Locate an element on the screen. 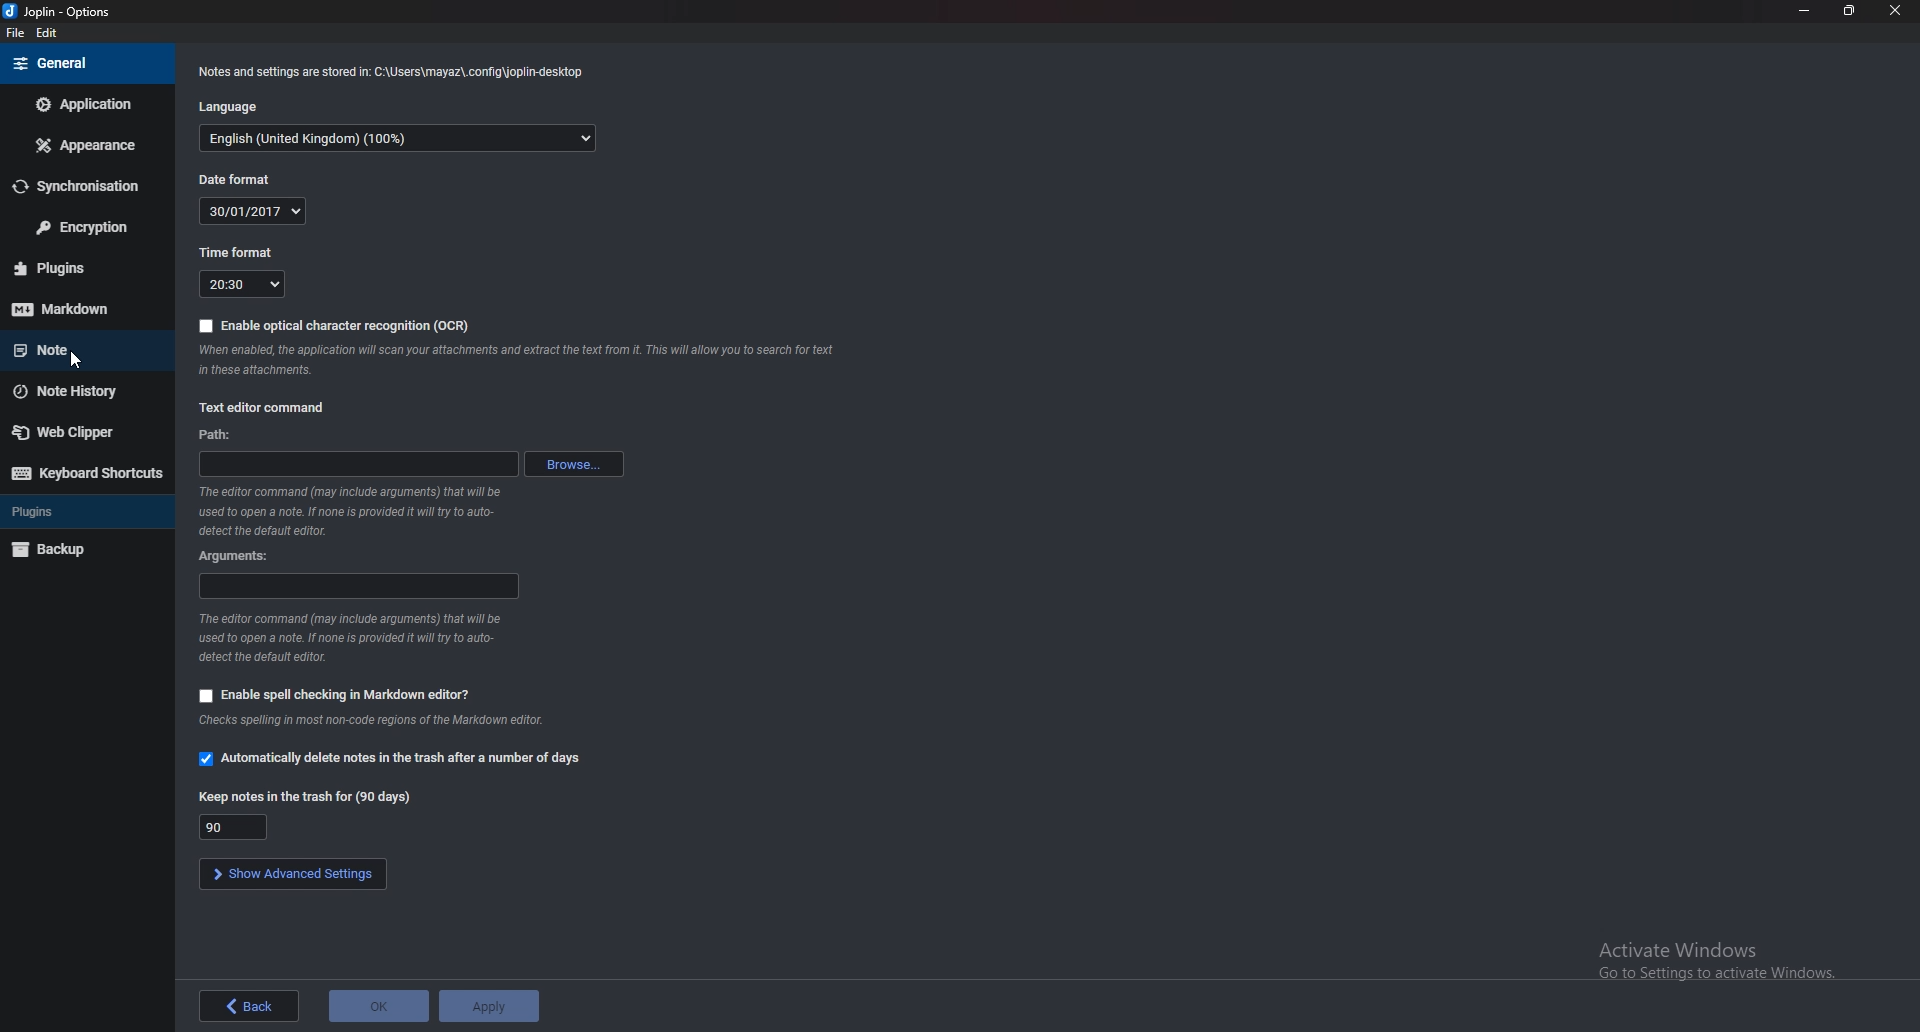  Keep notes in trash for is located at coordinates (231, 827).